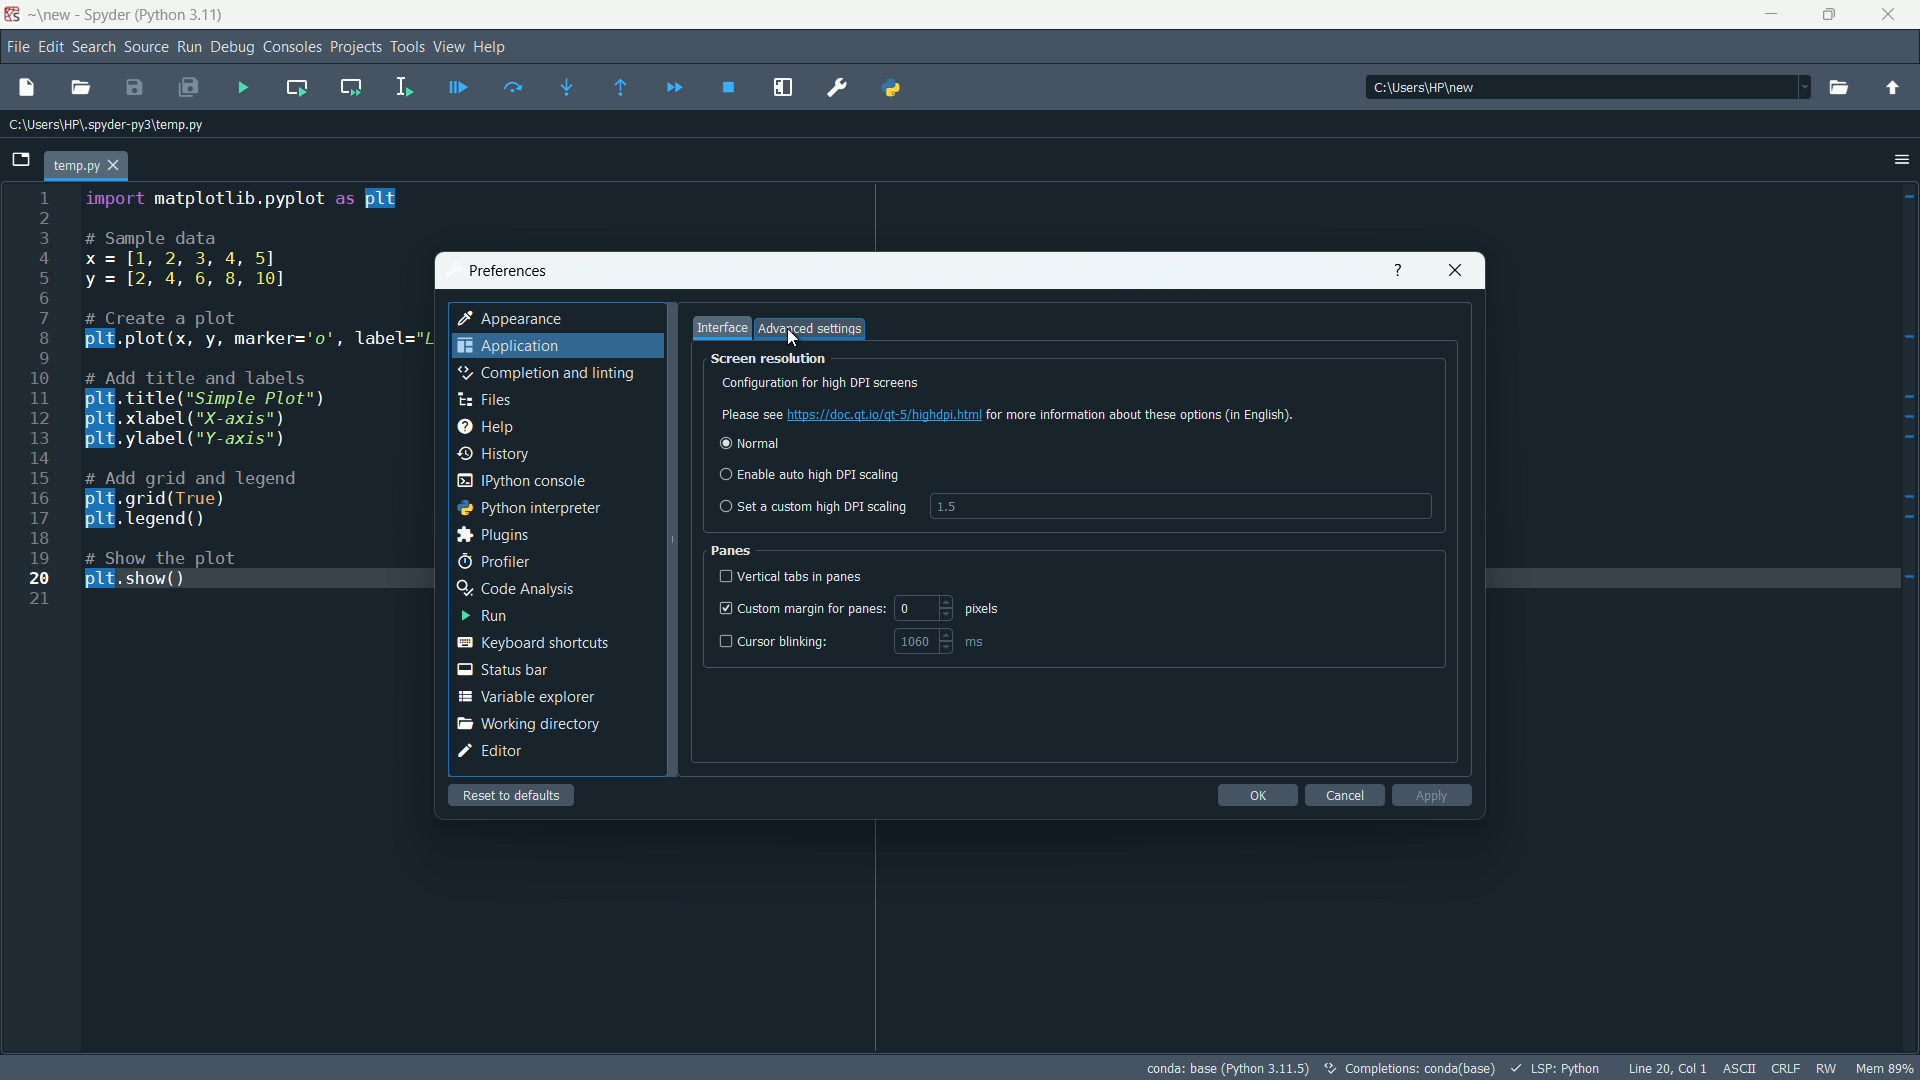 The image size is (1920, 1080). Describe the element at coordinates (485, 427) in the screenshot. I see `help` at that location.